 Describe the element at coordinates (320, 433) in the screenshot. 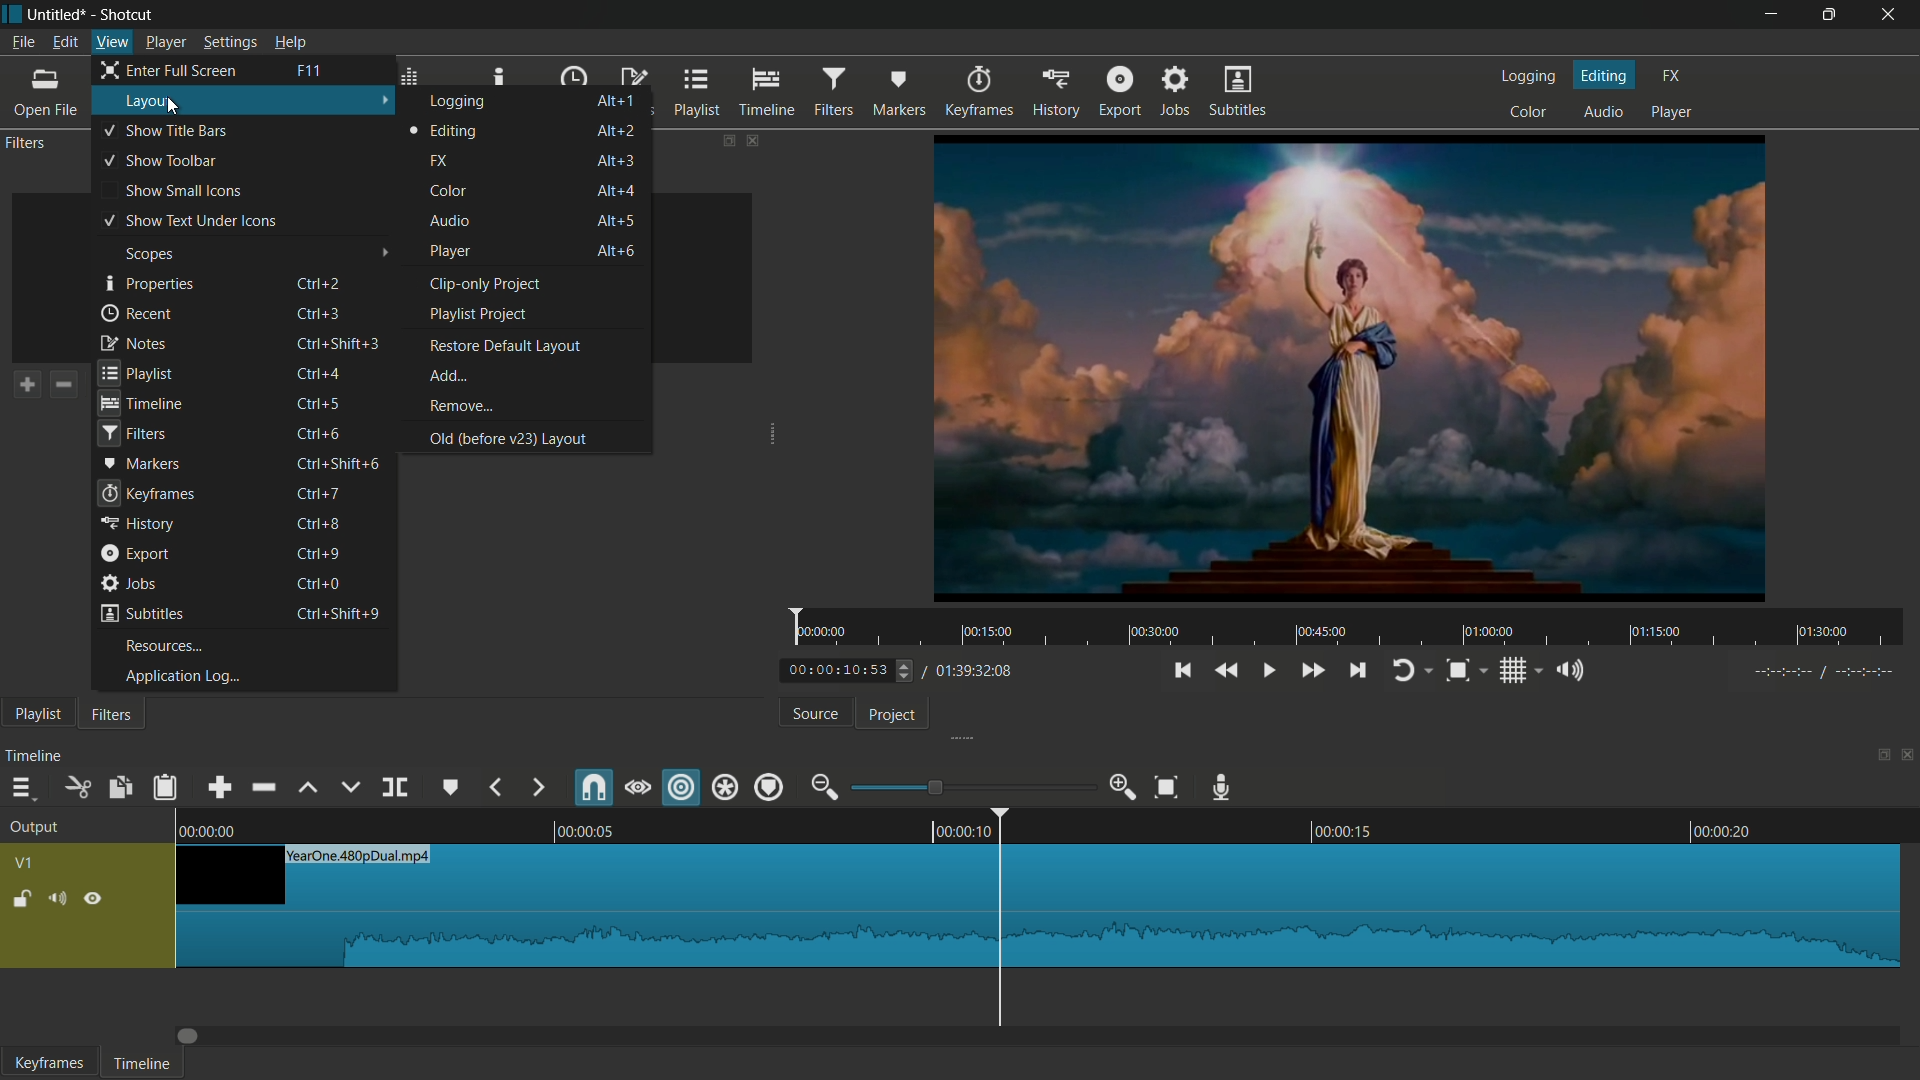

I see `keyboard shortcut` at that location.